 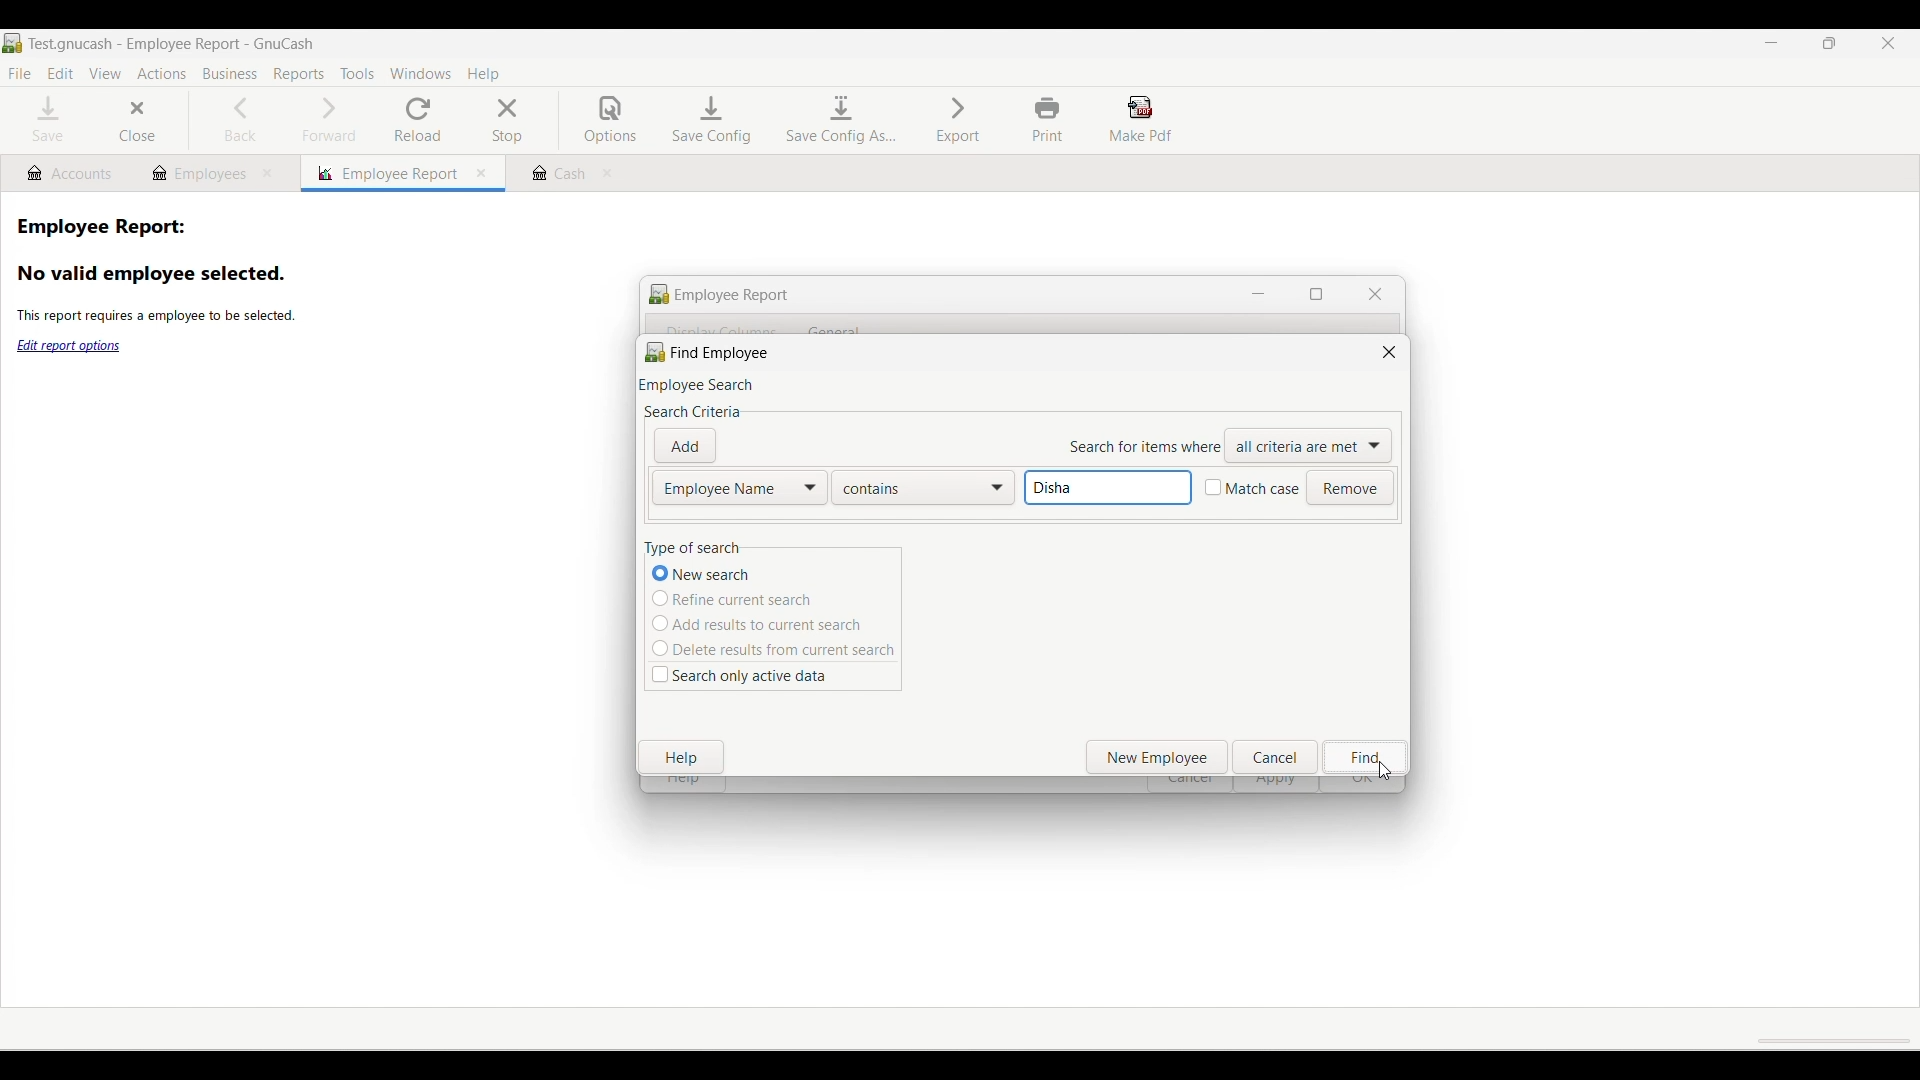 What do you see at coordinates (1108, 488) in the screenshot?
I see `Typed name of the employee` at bounding box center [1108, 488].